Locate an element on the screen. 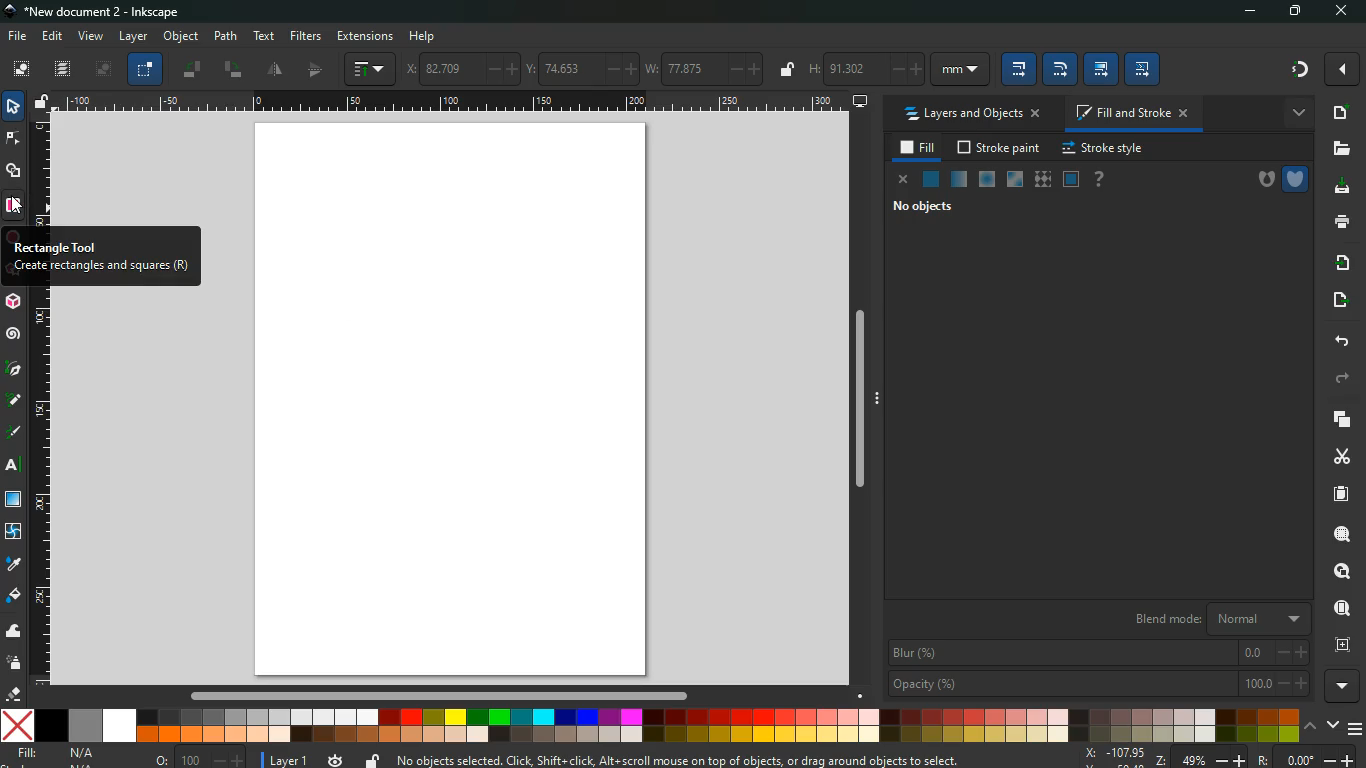  hole is located at coordinates (1258, 180).